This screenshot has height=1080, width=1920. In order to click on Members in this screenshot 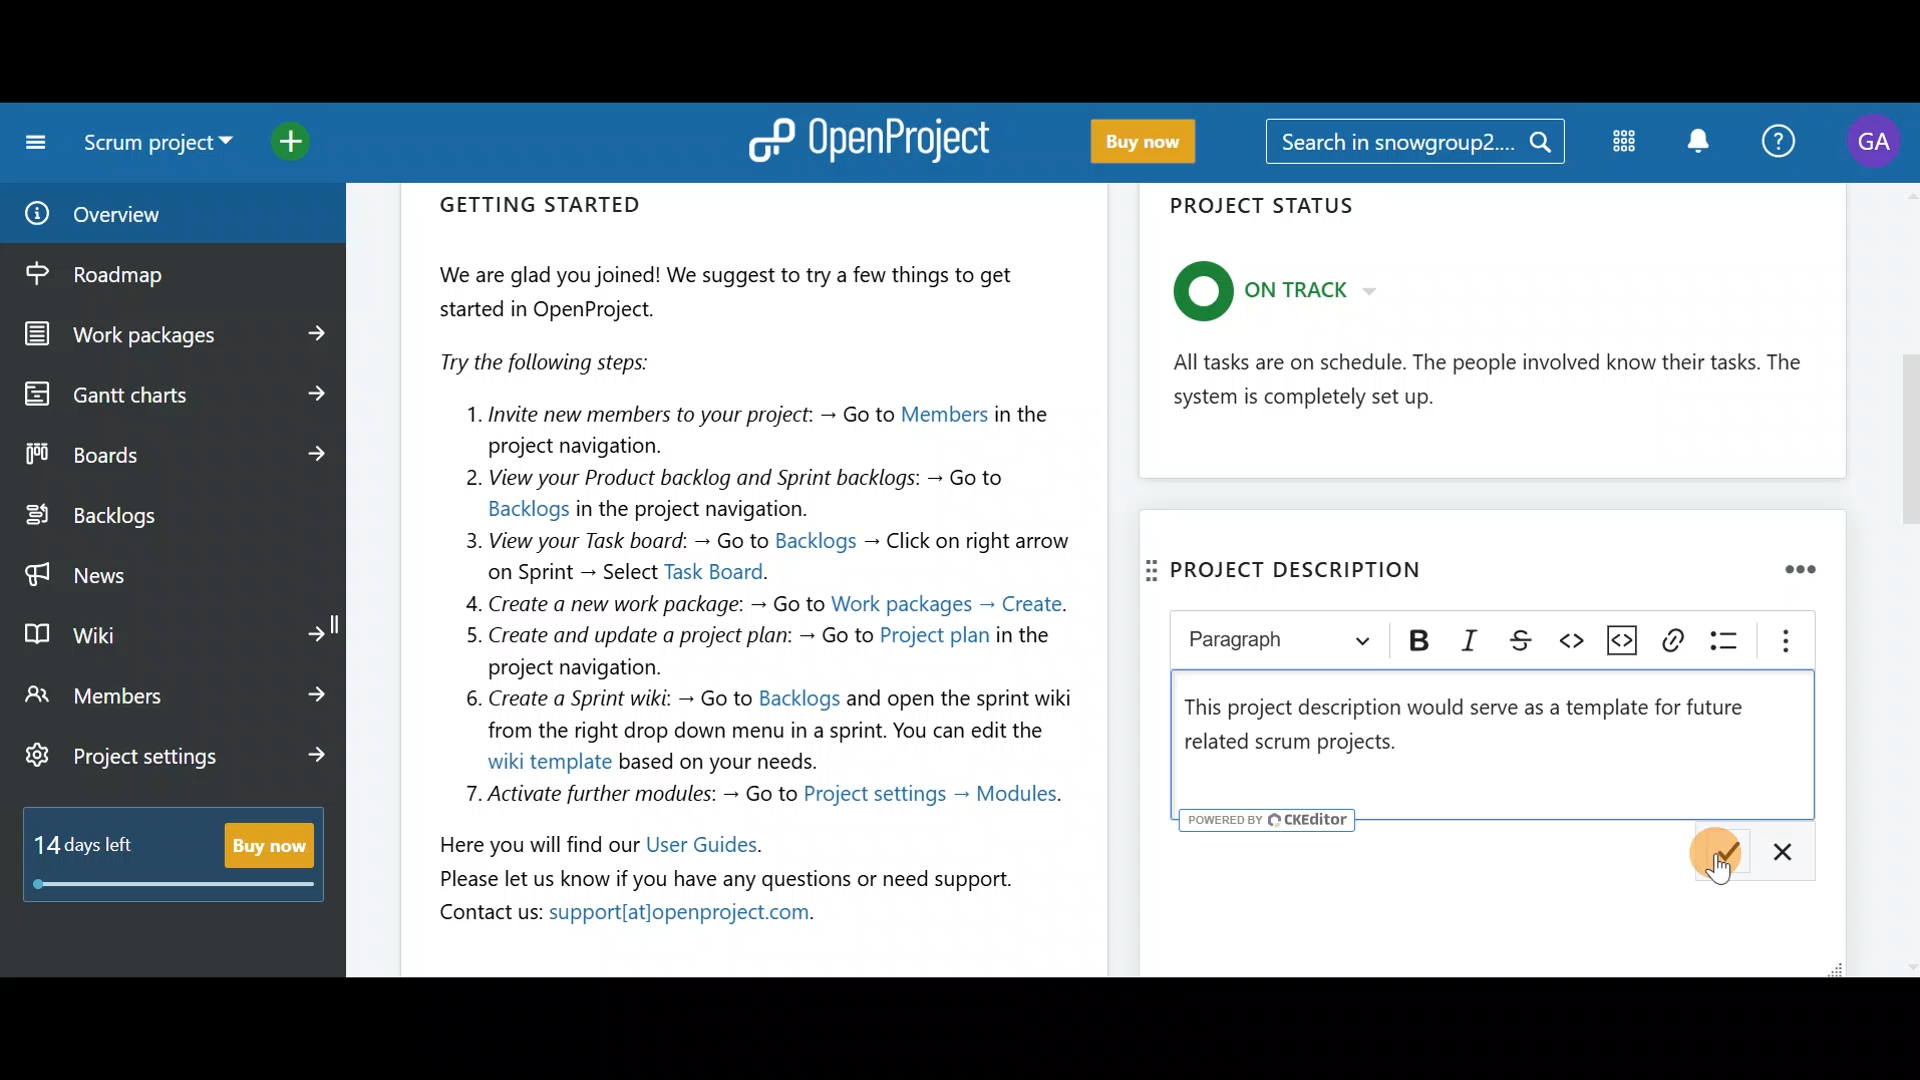, I will do `click(178, 694)`.